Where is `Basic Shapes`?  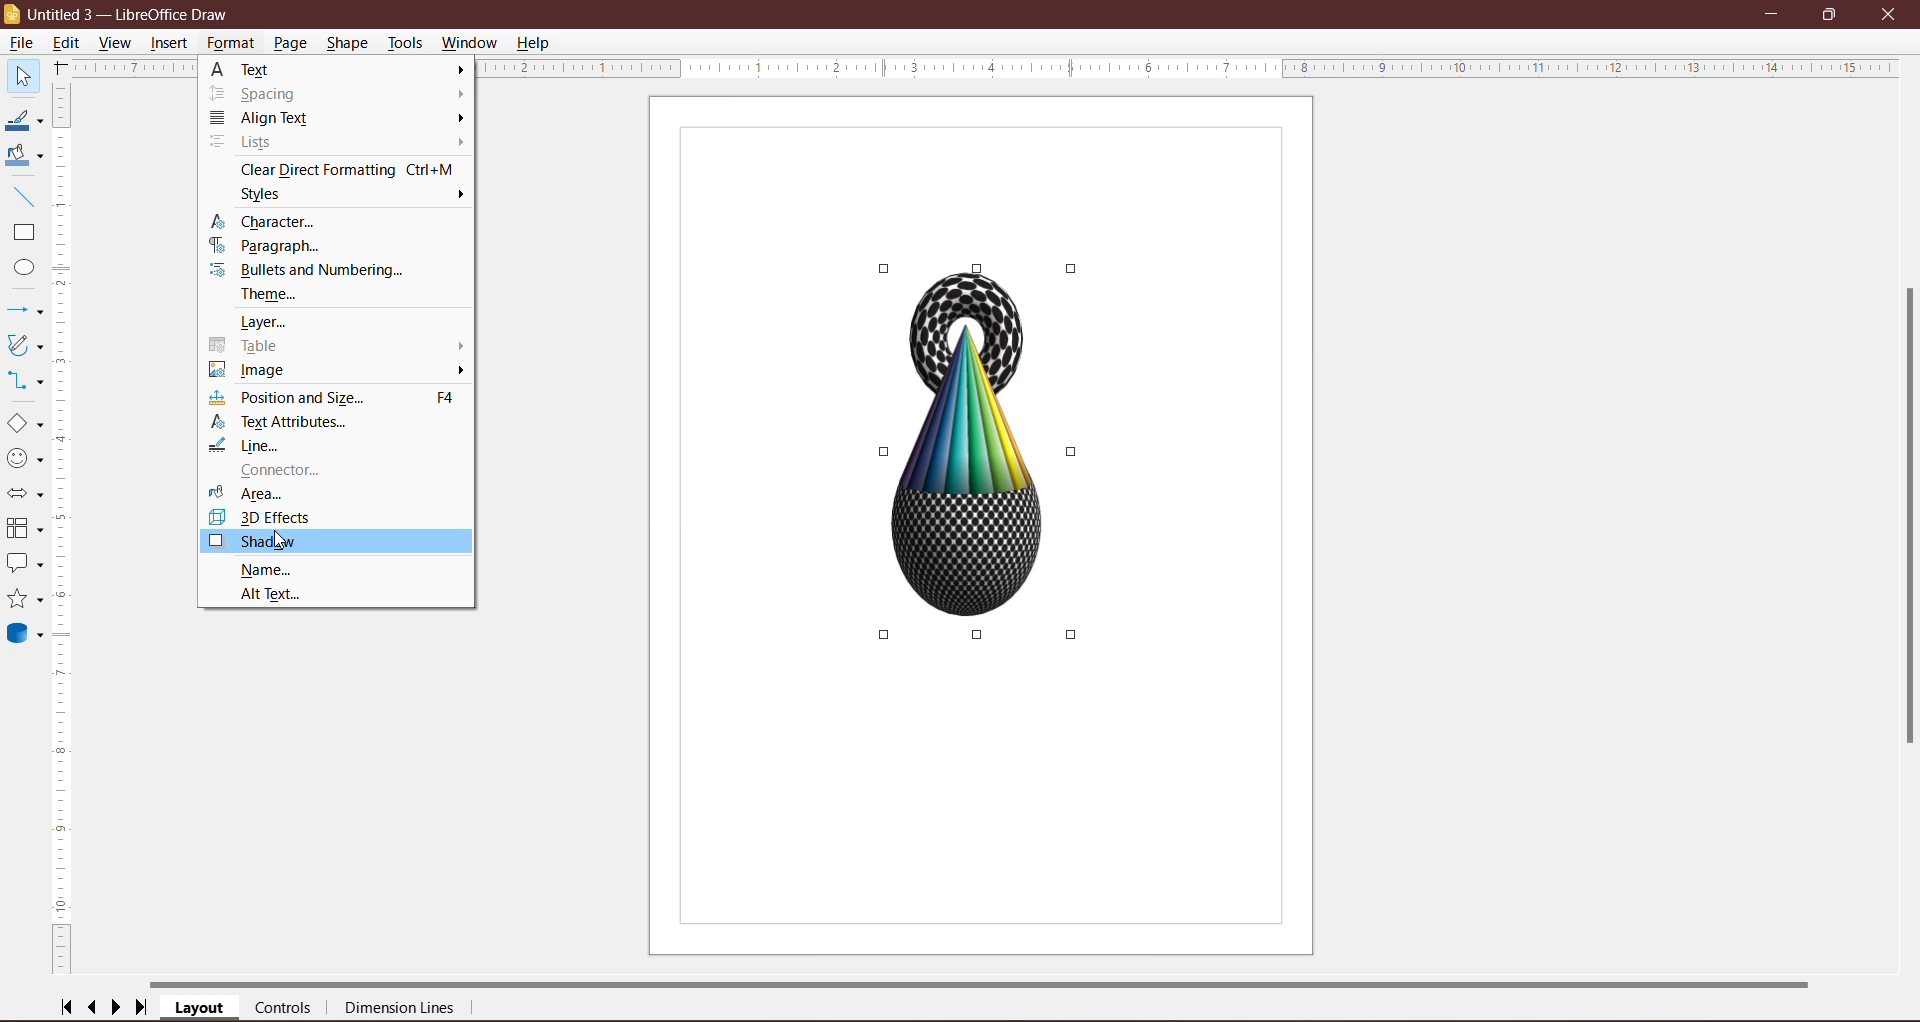
Basic Shapes is located at coordinates (24, 423).